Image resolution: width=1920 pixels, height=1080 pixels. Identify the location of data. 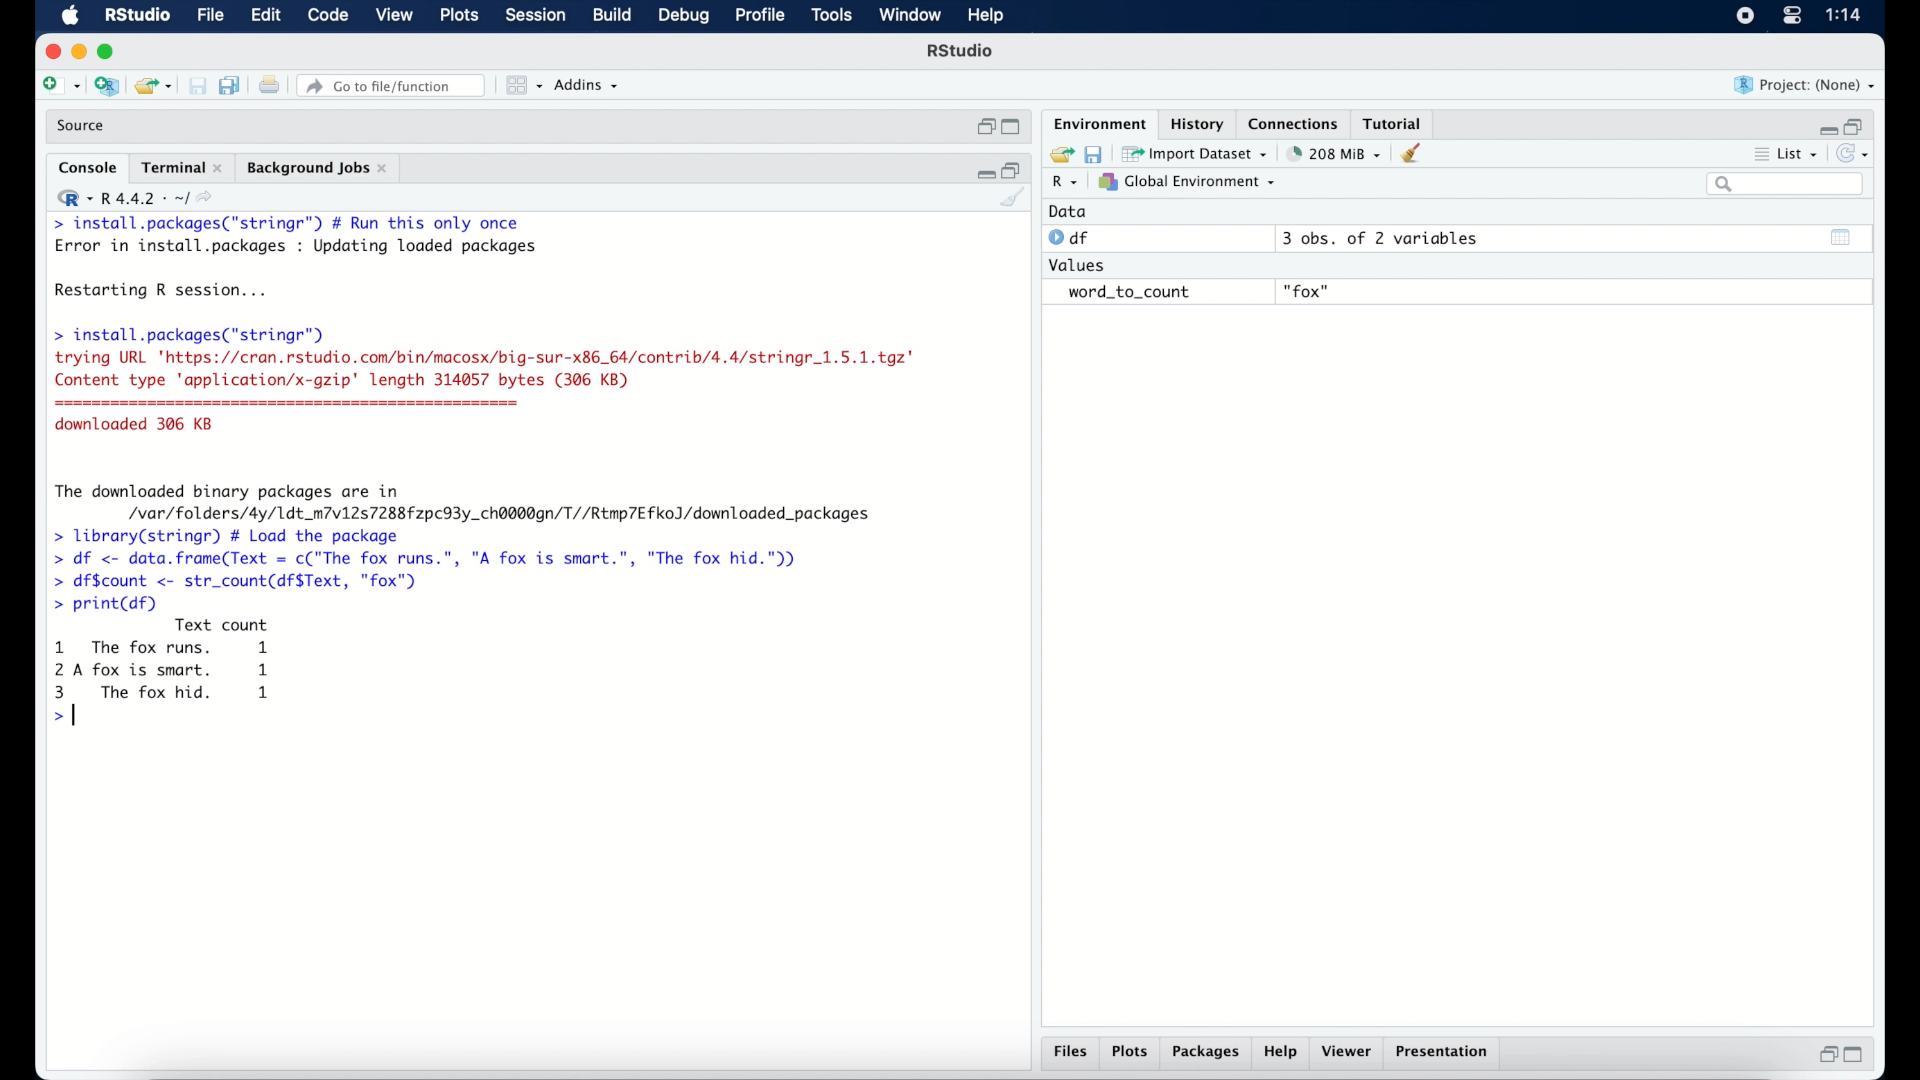
(1068, 211).